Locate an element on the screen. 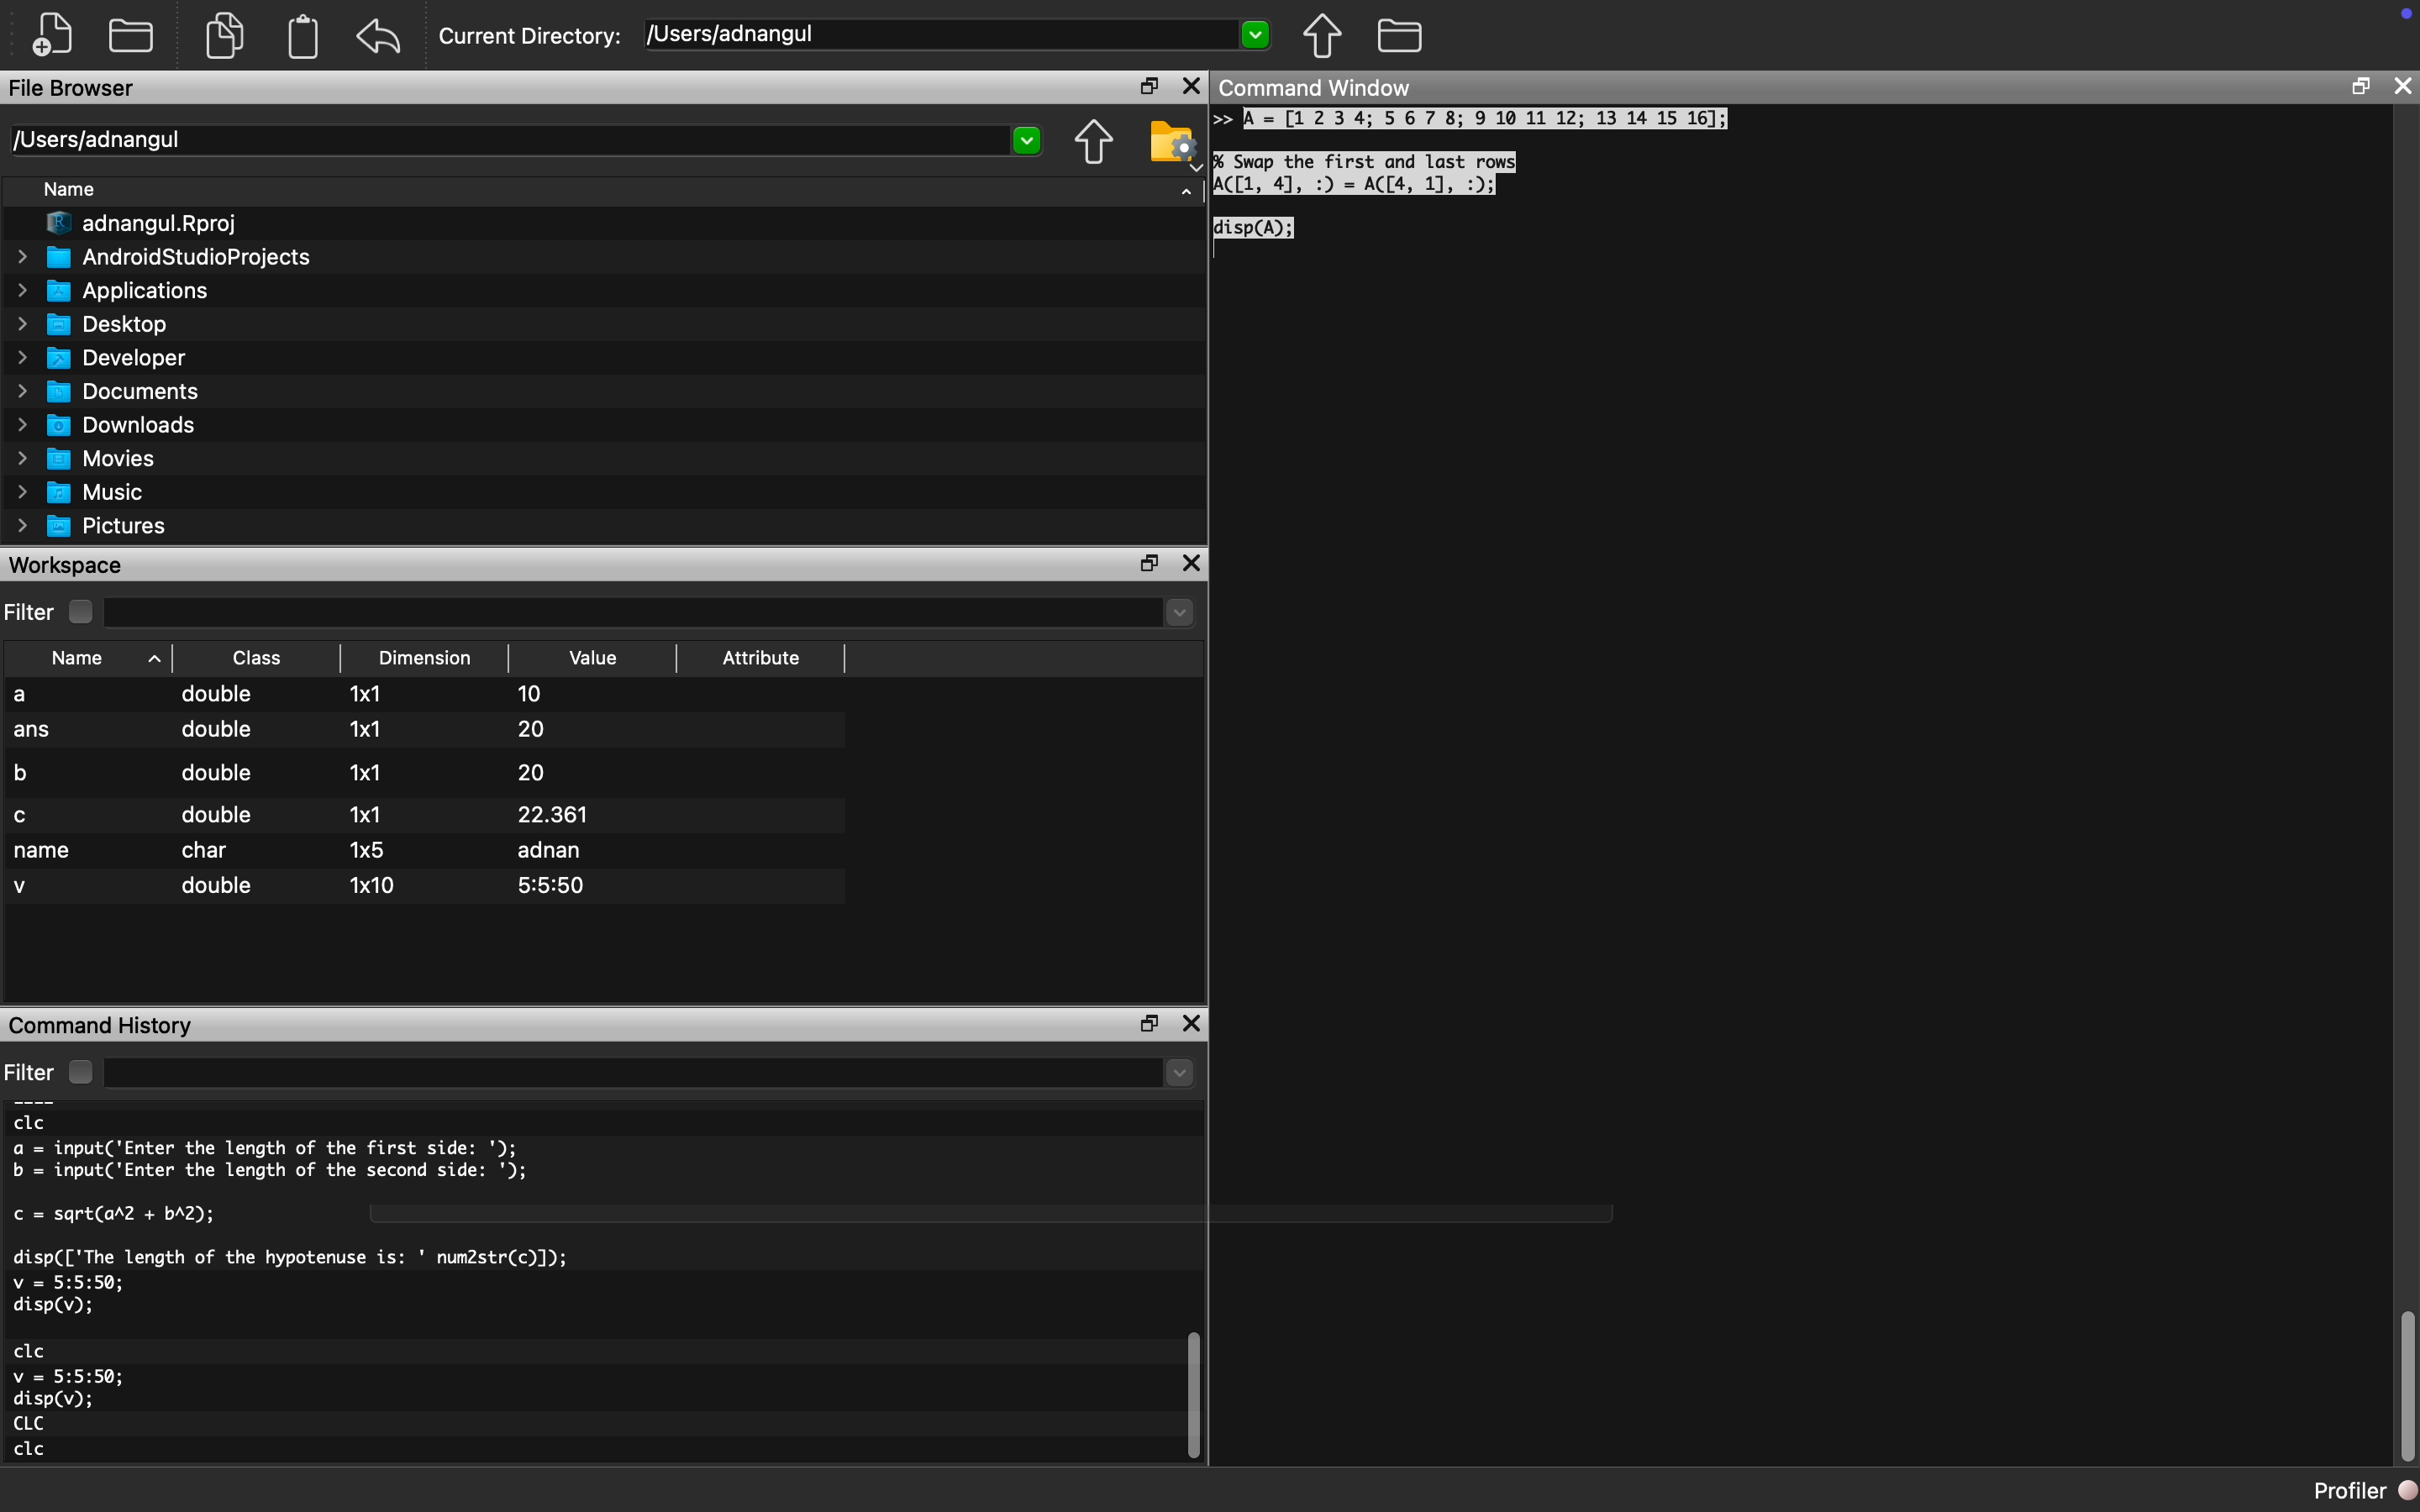 The height and width of the screenshot is (1512, 2420). > [BB Desktop is located at coordinates (97, 324).